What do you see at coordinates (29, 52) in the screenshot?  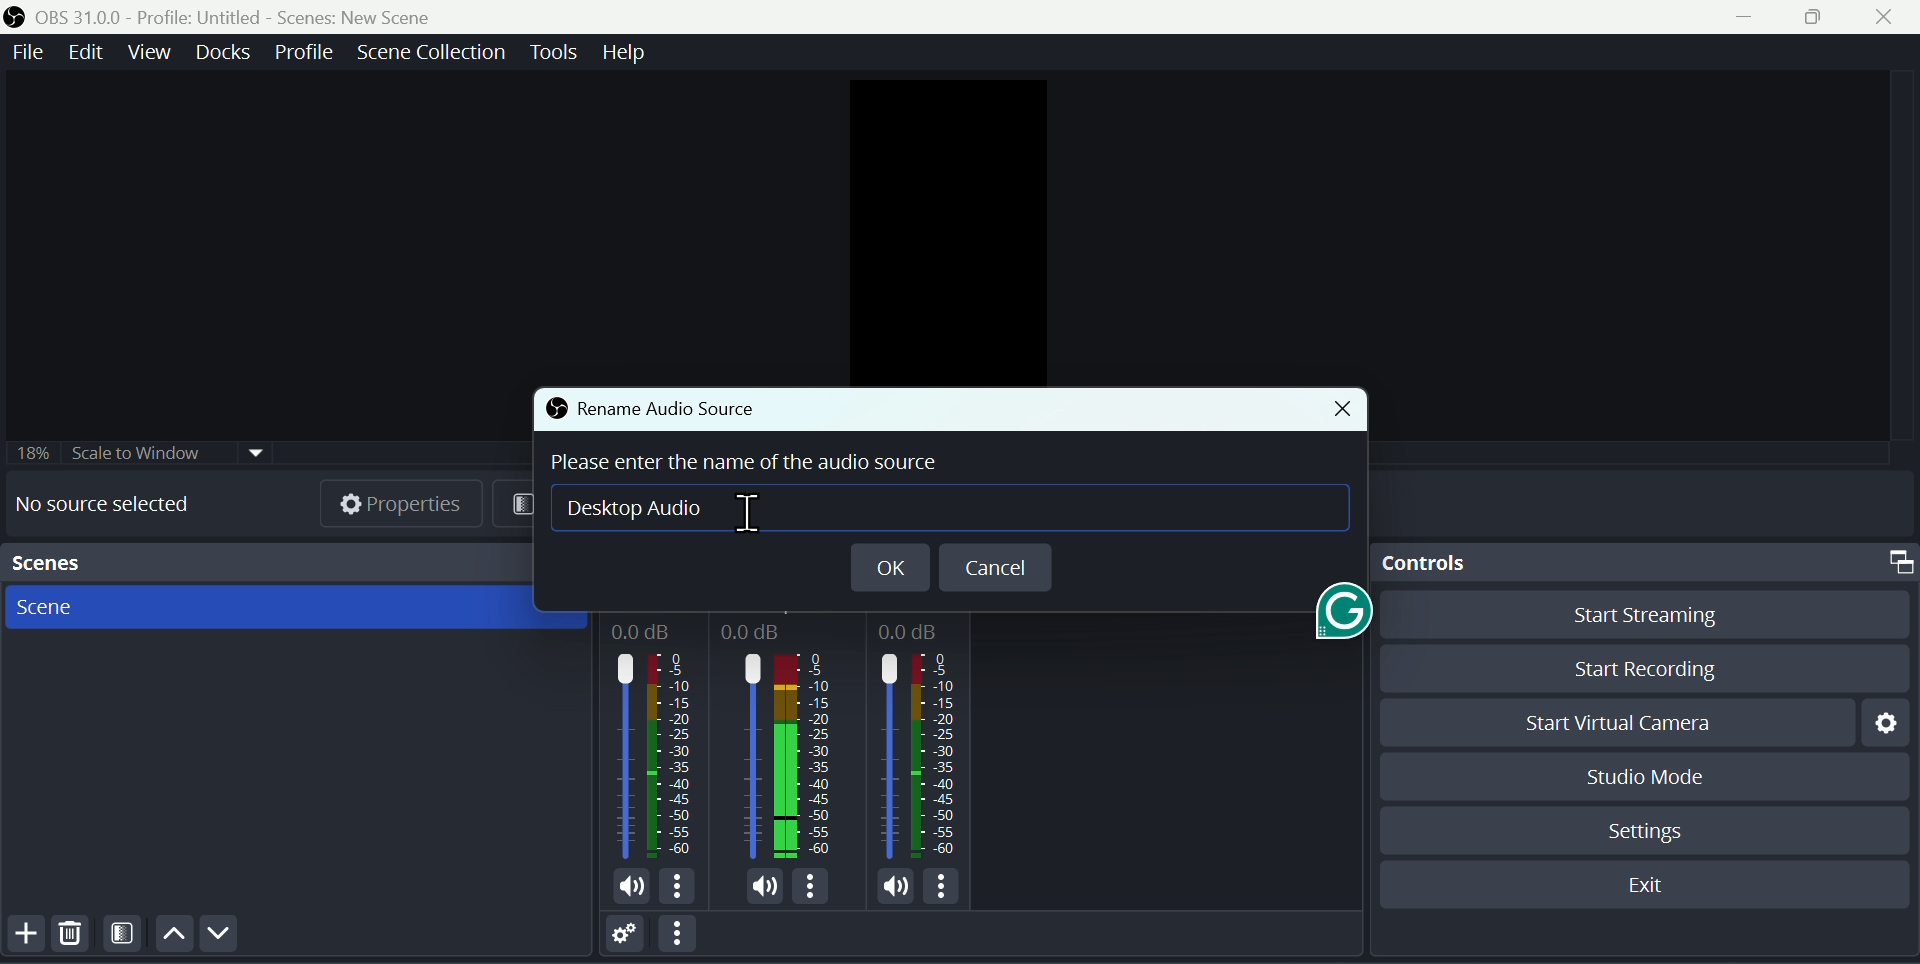 I see `File` at bounding box center [29, 52].